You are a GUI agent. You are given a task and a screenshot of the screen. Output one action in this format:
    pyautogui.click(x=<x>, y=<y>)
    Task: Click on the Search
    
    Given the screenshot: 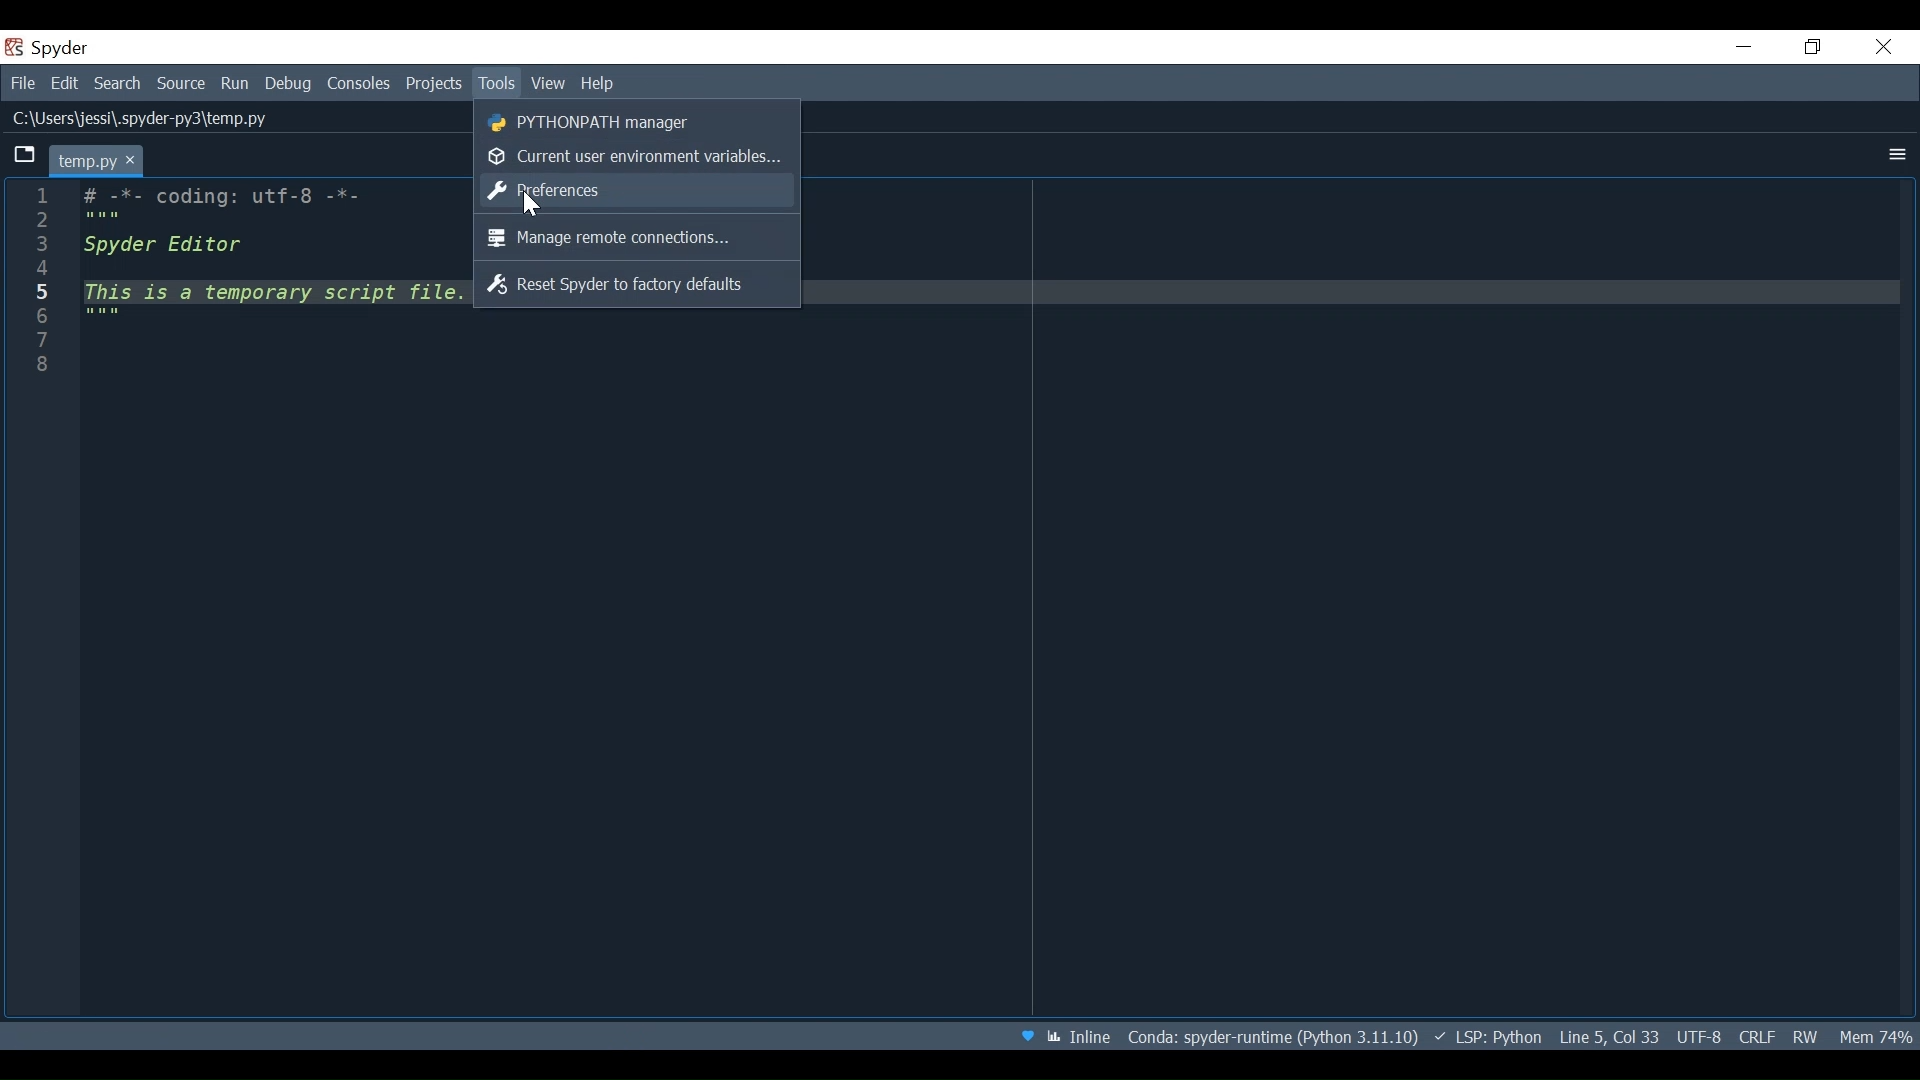 What is the action you would take?
    pyautogui.click(x=116, y=84)
    